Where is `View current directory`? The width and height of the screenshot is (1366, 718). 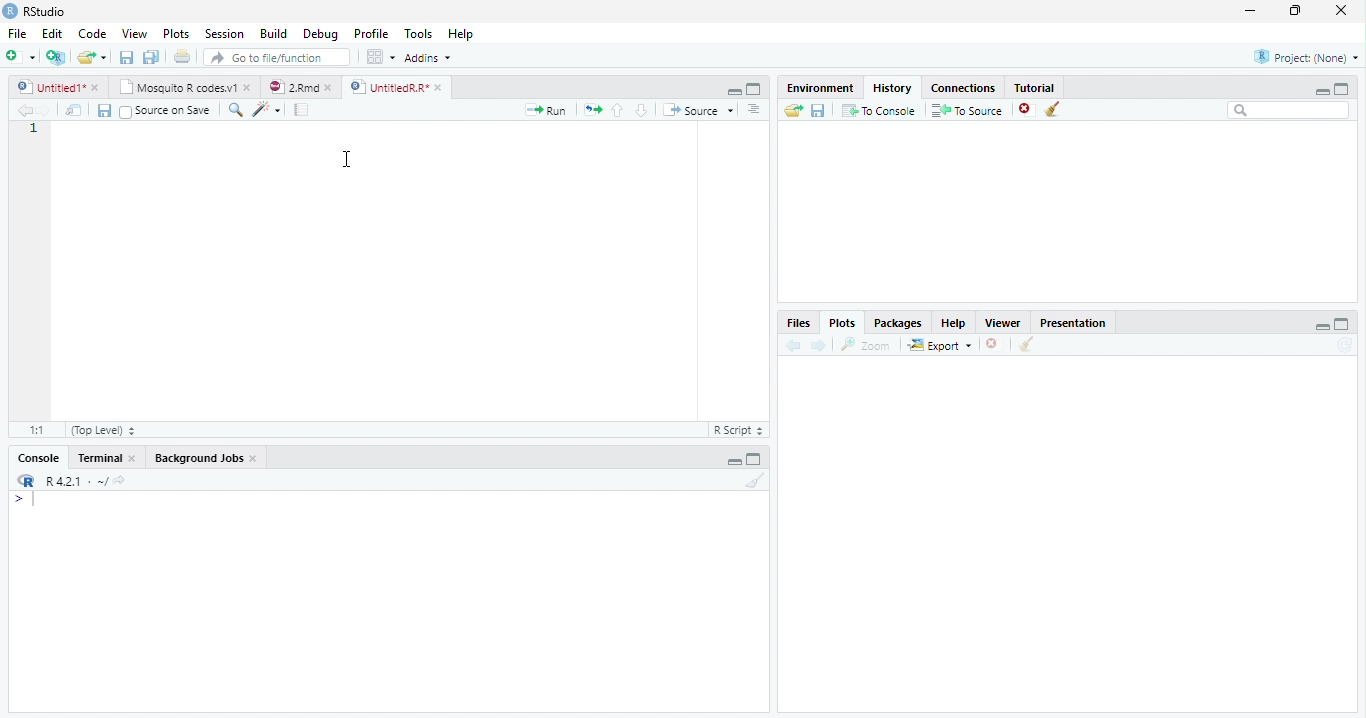 View current directory is located at coordinates (121, 481).